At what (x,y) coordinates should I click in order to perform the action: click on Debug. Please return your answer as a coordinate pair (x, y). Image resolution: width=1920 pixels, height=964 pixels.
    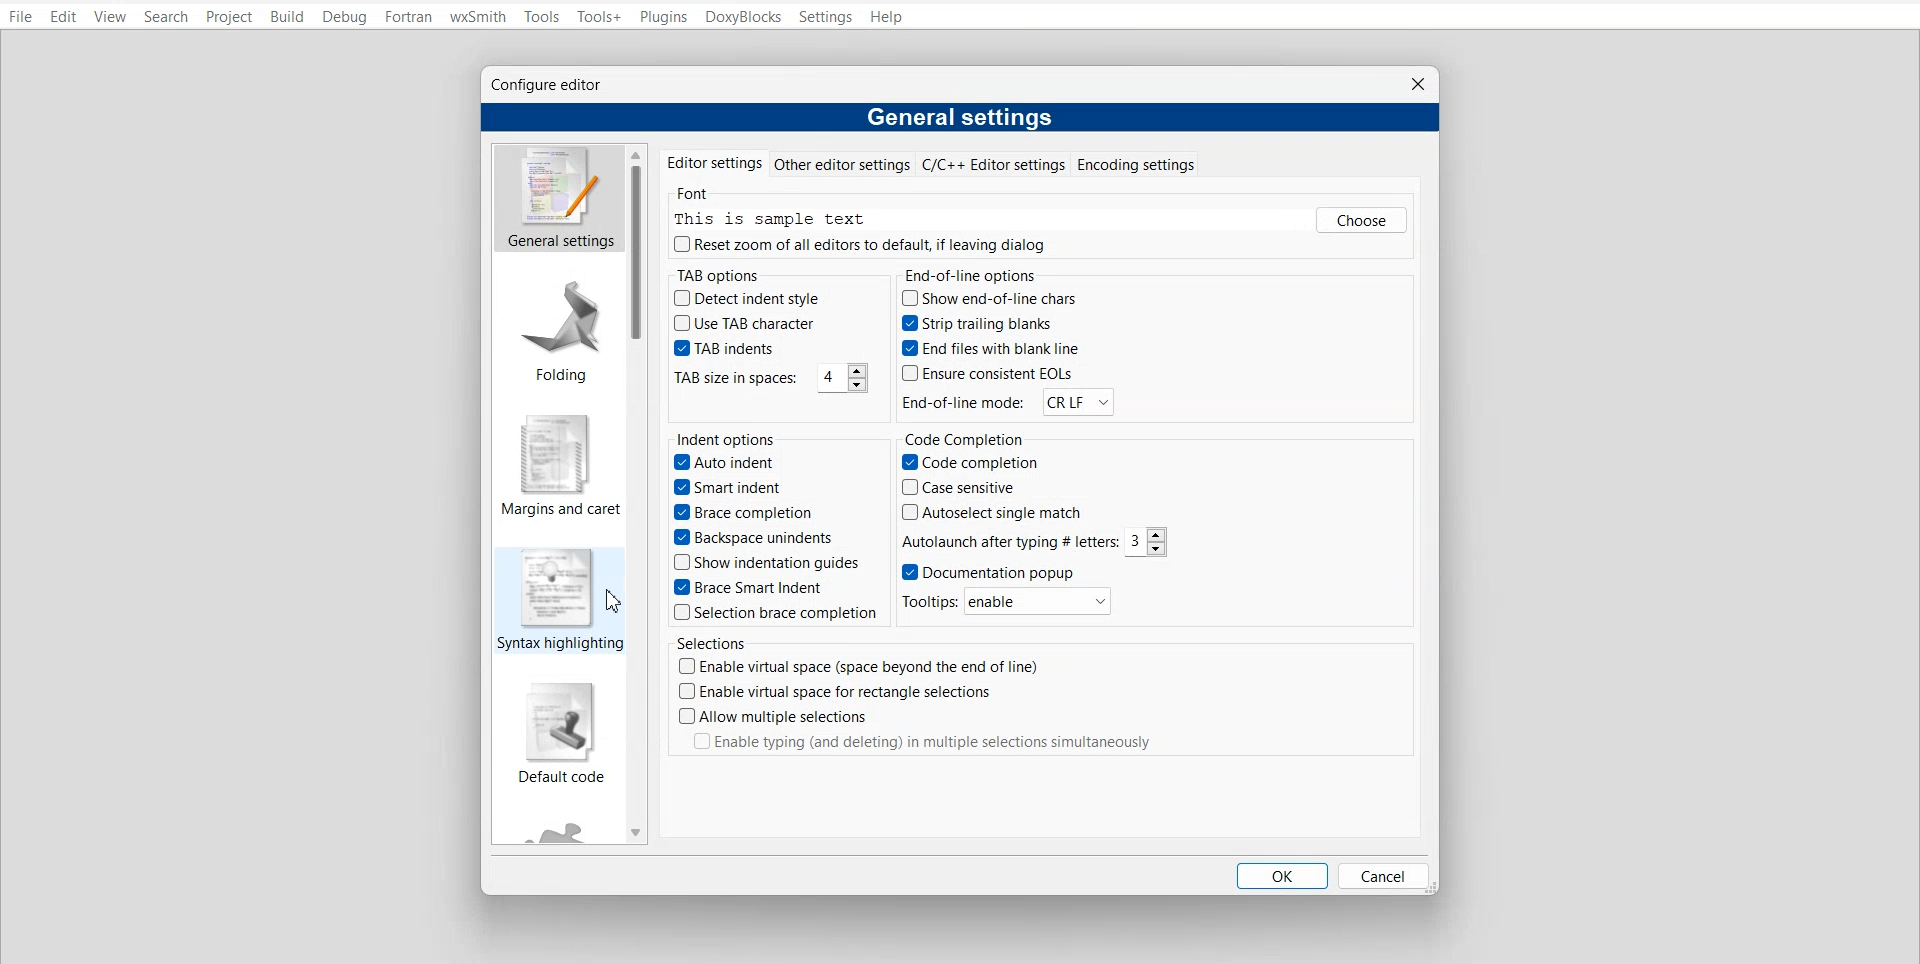
    Looking at the image, I should click on (345, 17).